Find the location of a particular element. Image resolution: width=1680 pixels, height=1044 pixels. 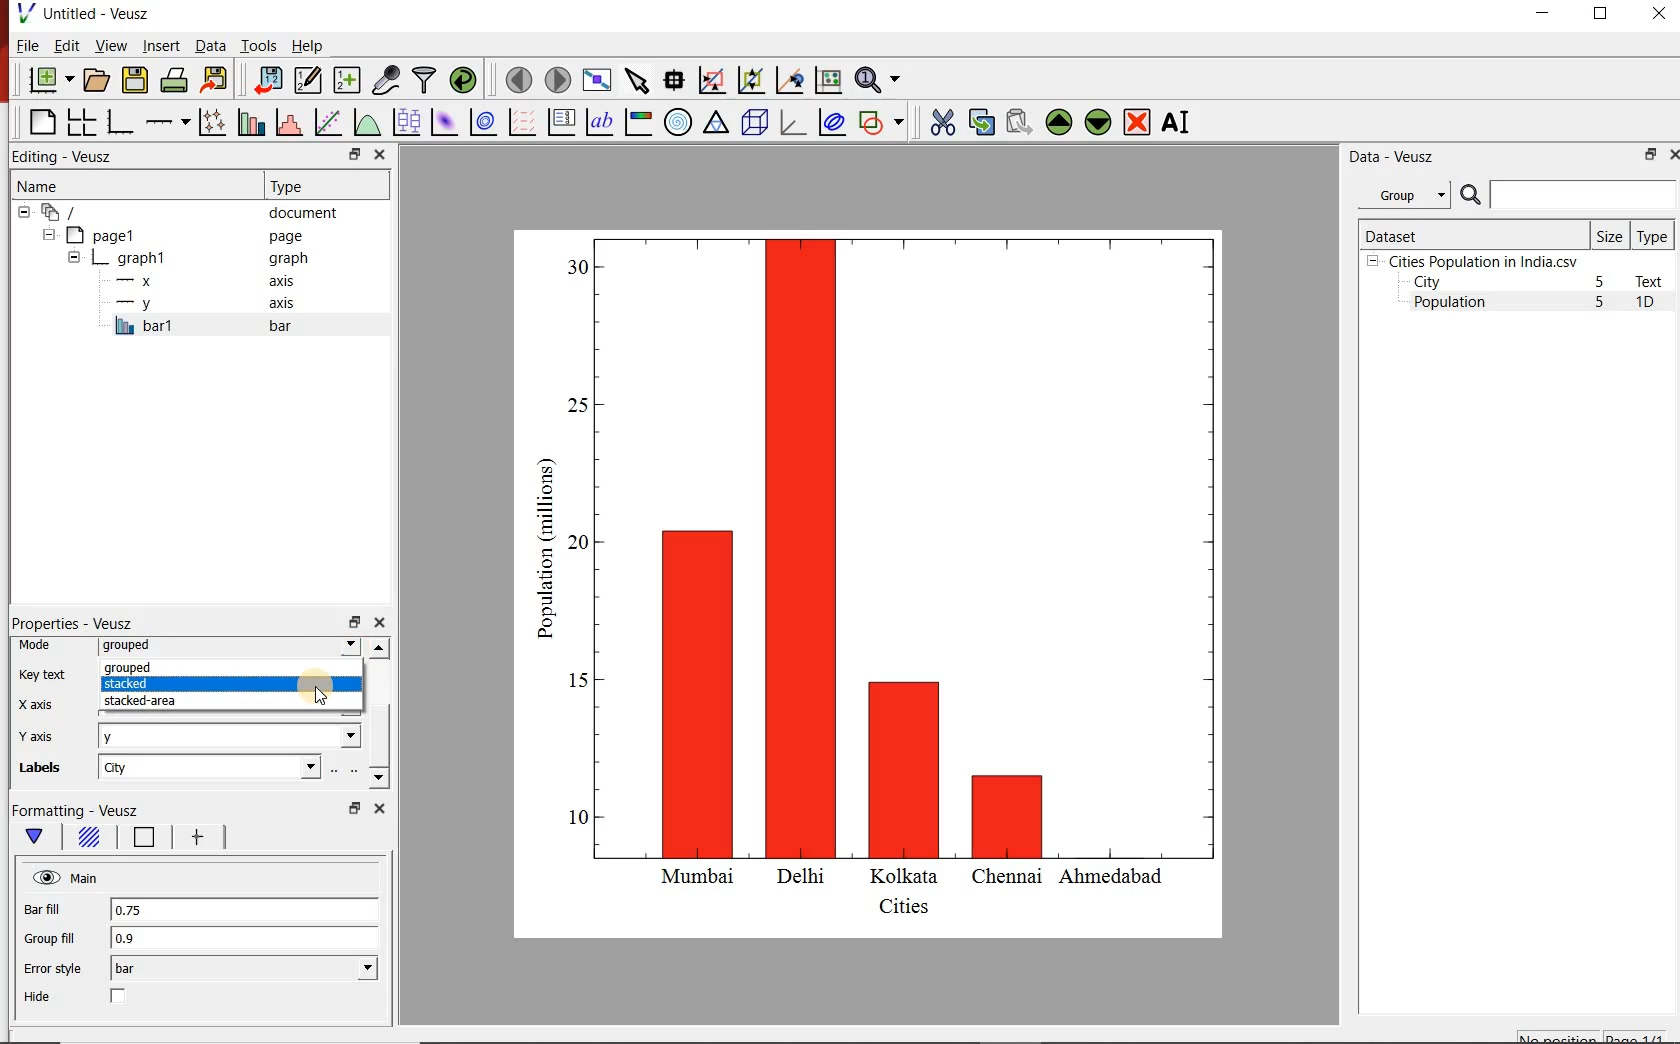

CLOSE is located at coordinates (1657, 16).